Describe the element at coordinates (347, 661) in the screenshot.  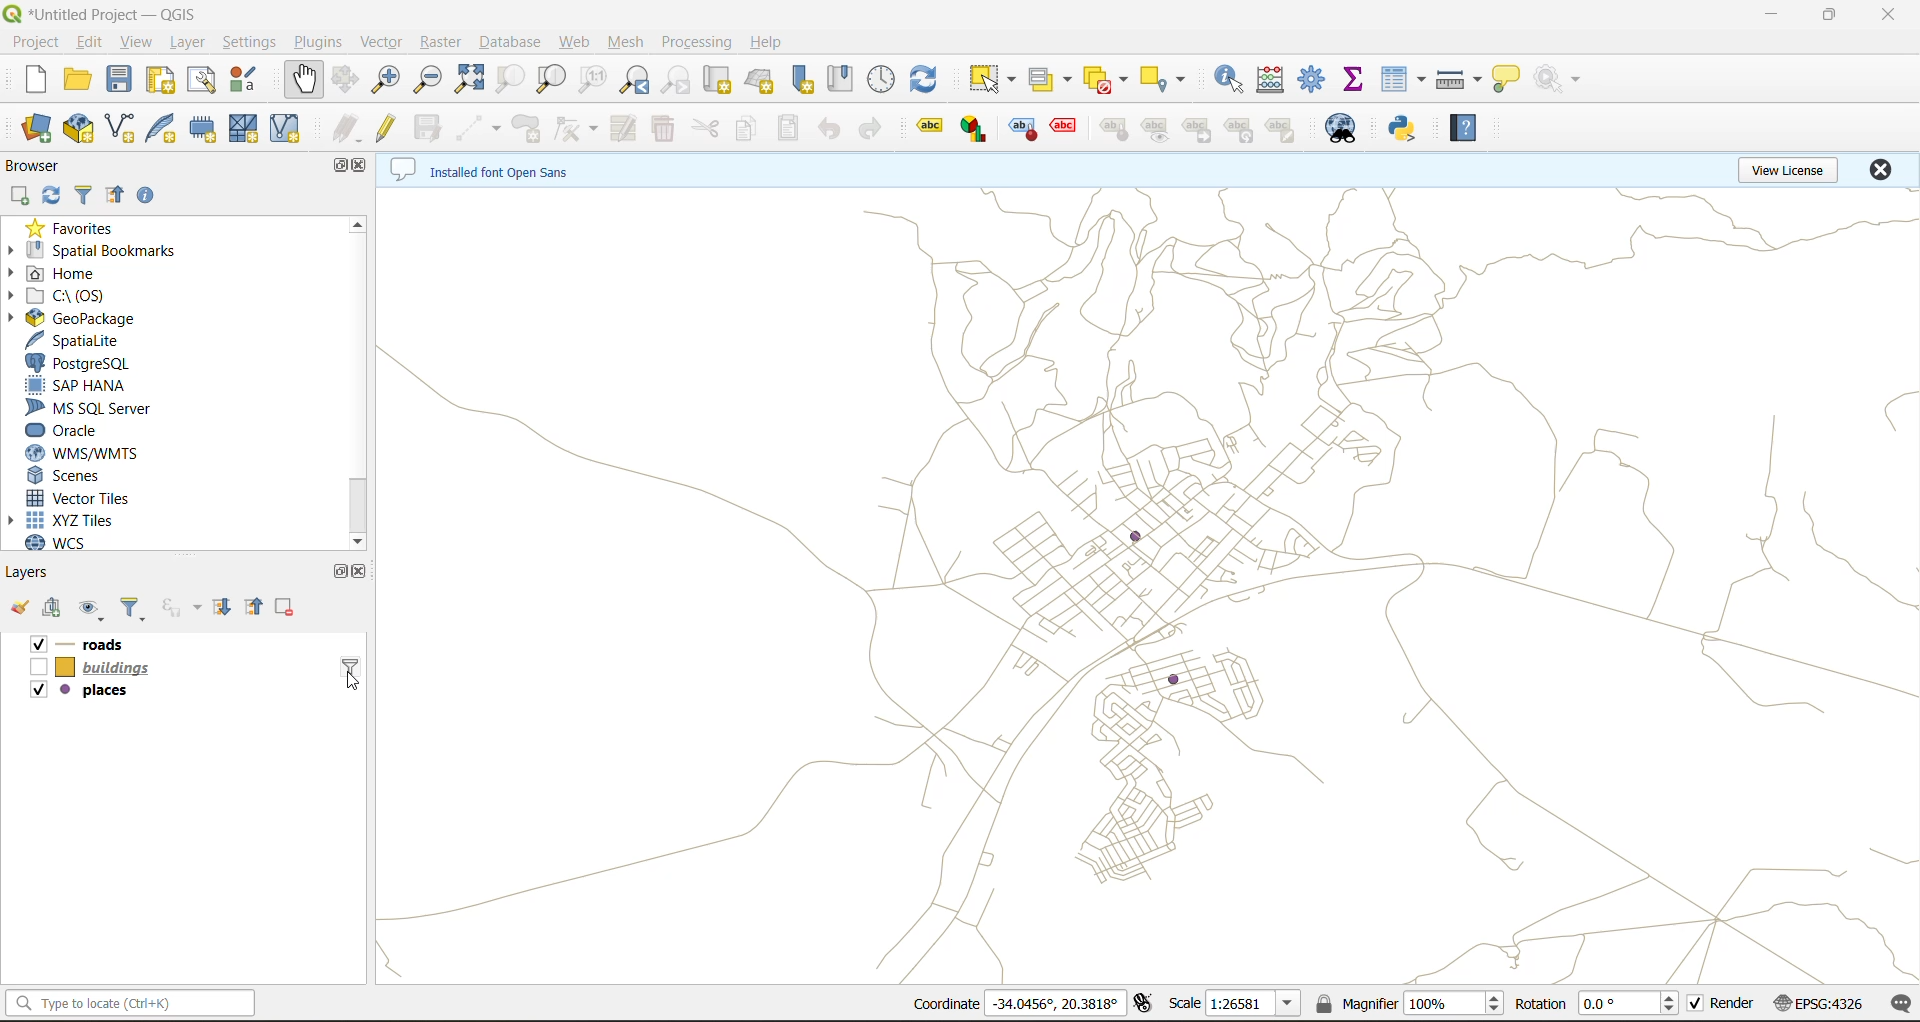
I see `layer query` at that location.